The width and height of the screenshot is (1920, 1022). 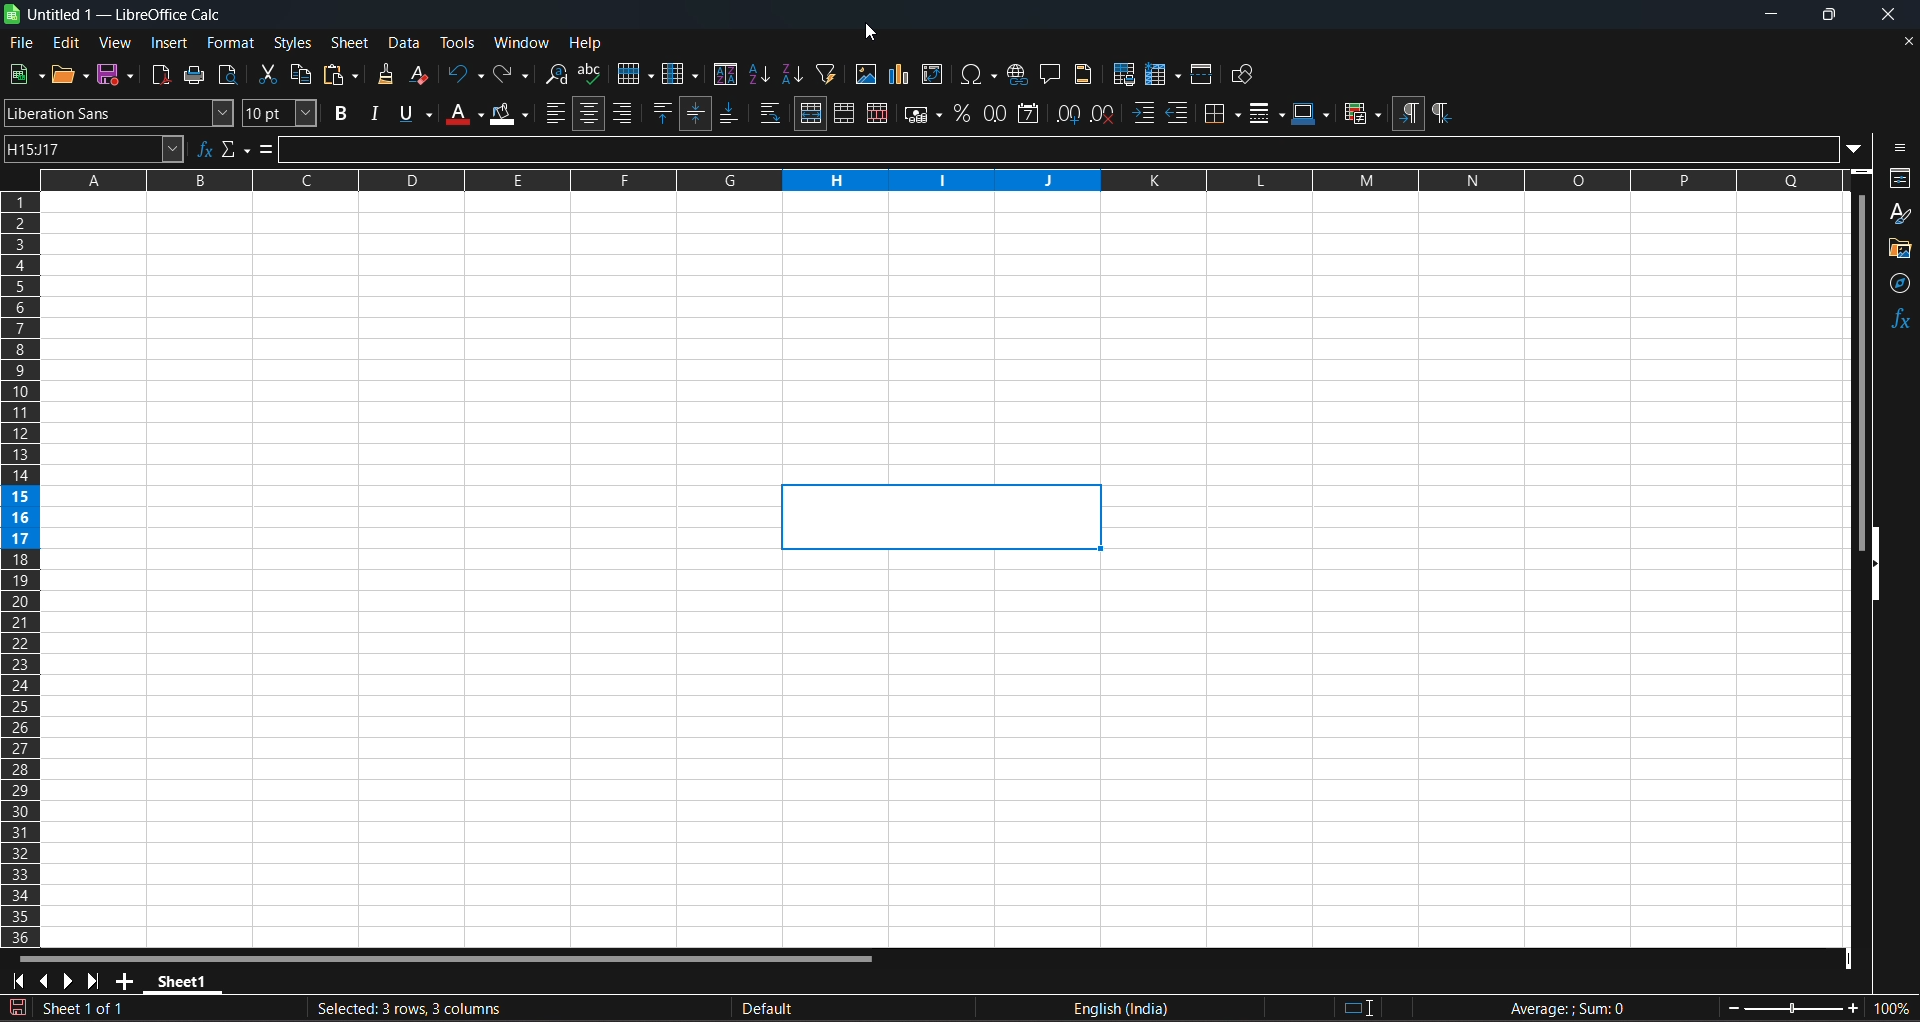 I want to click on align top, so click(x=666, y=114).